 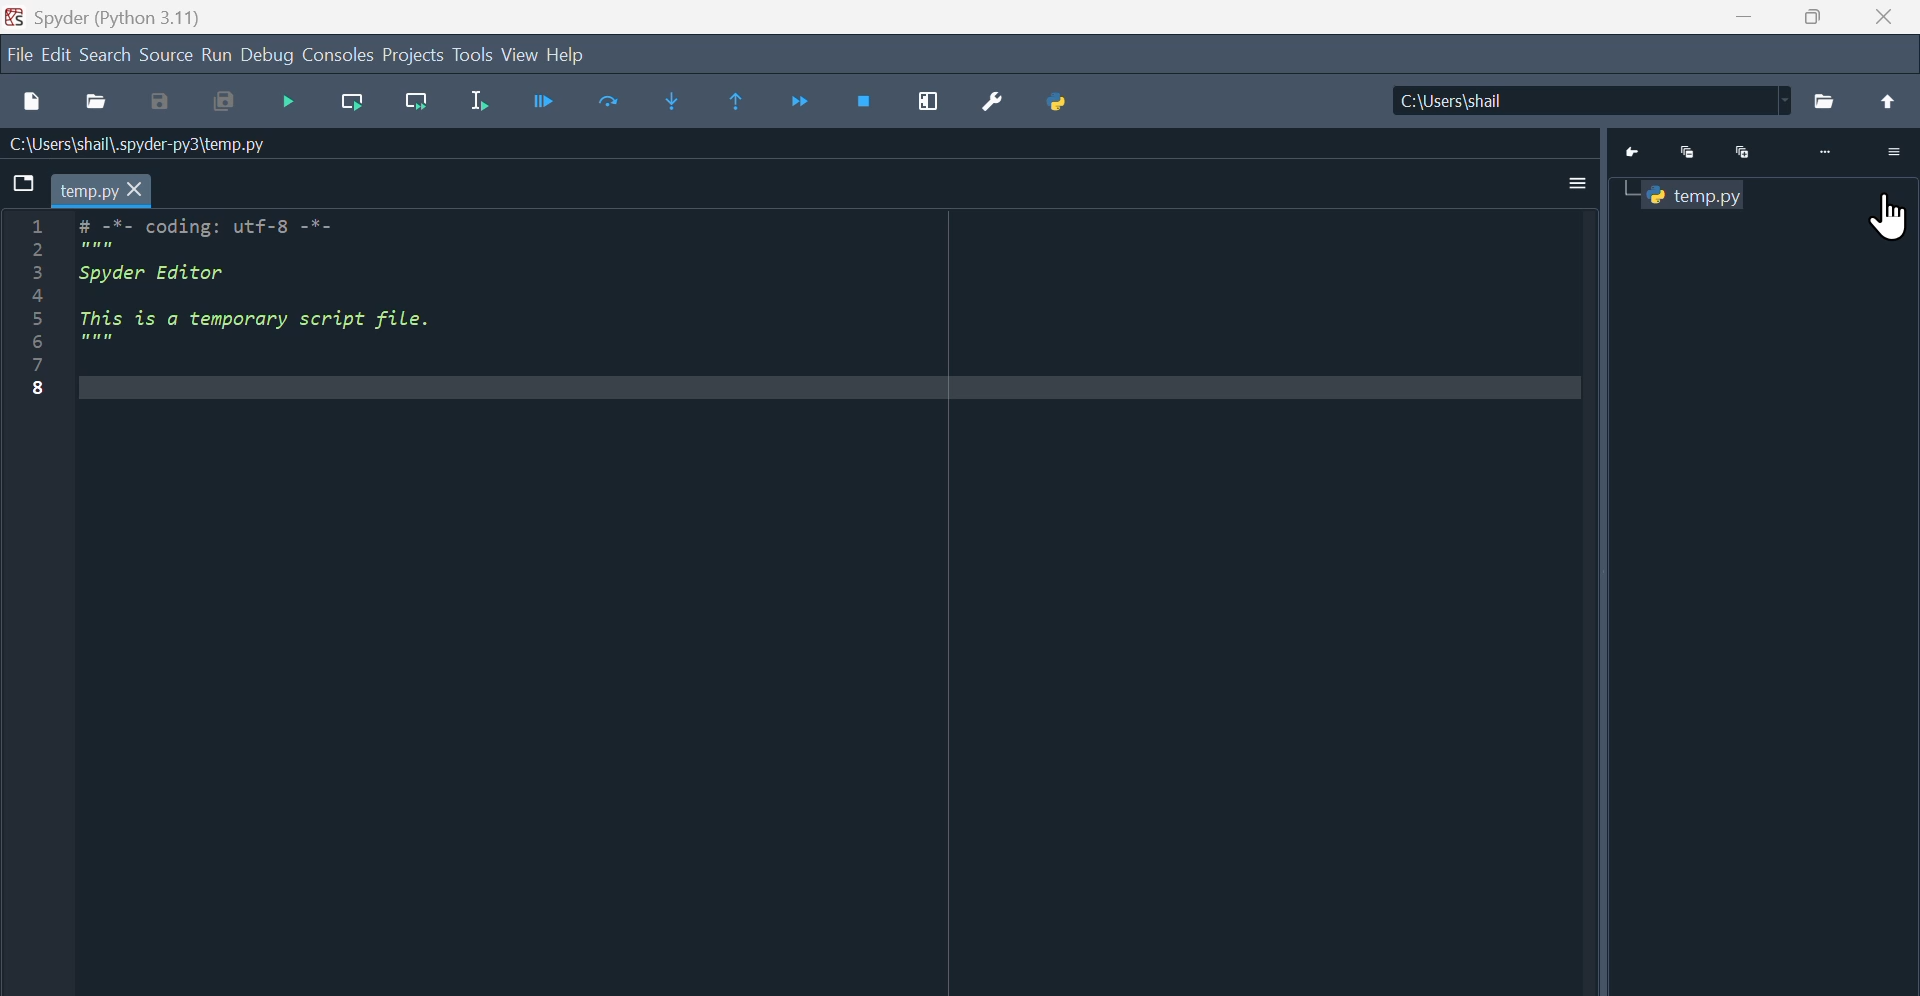 What do you see at coordinates (137, 191) in the screenshot?
I see `close` at bounding box center [137, 191].